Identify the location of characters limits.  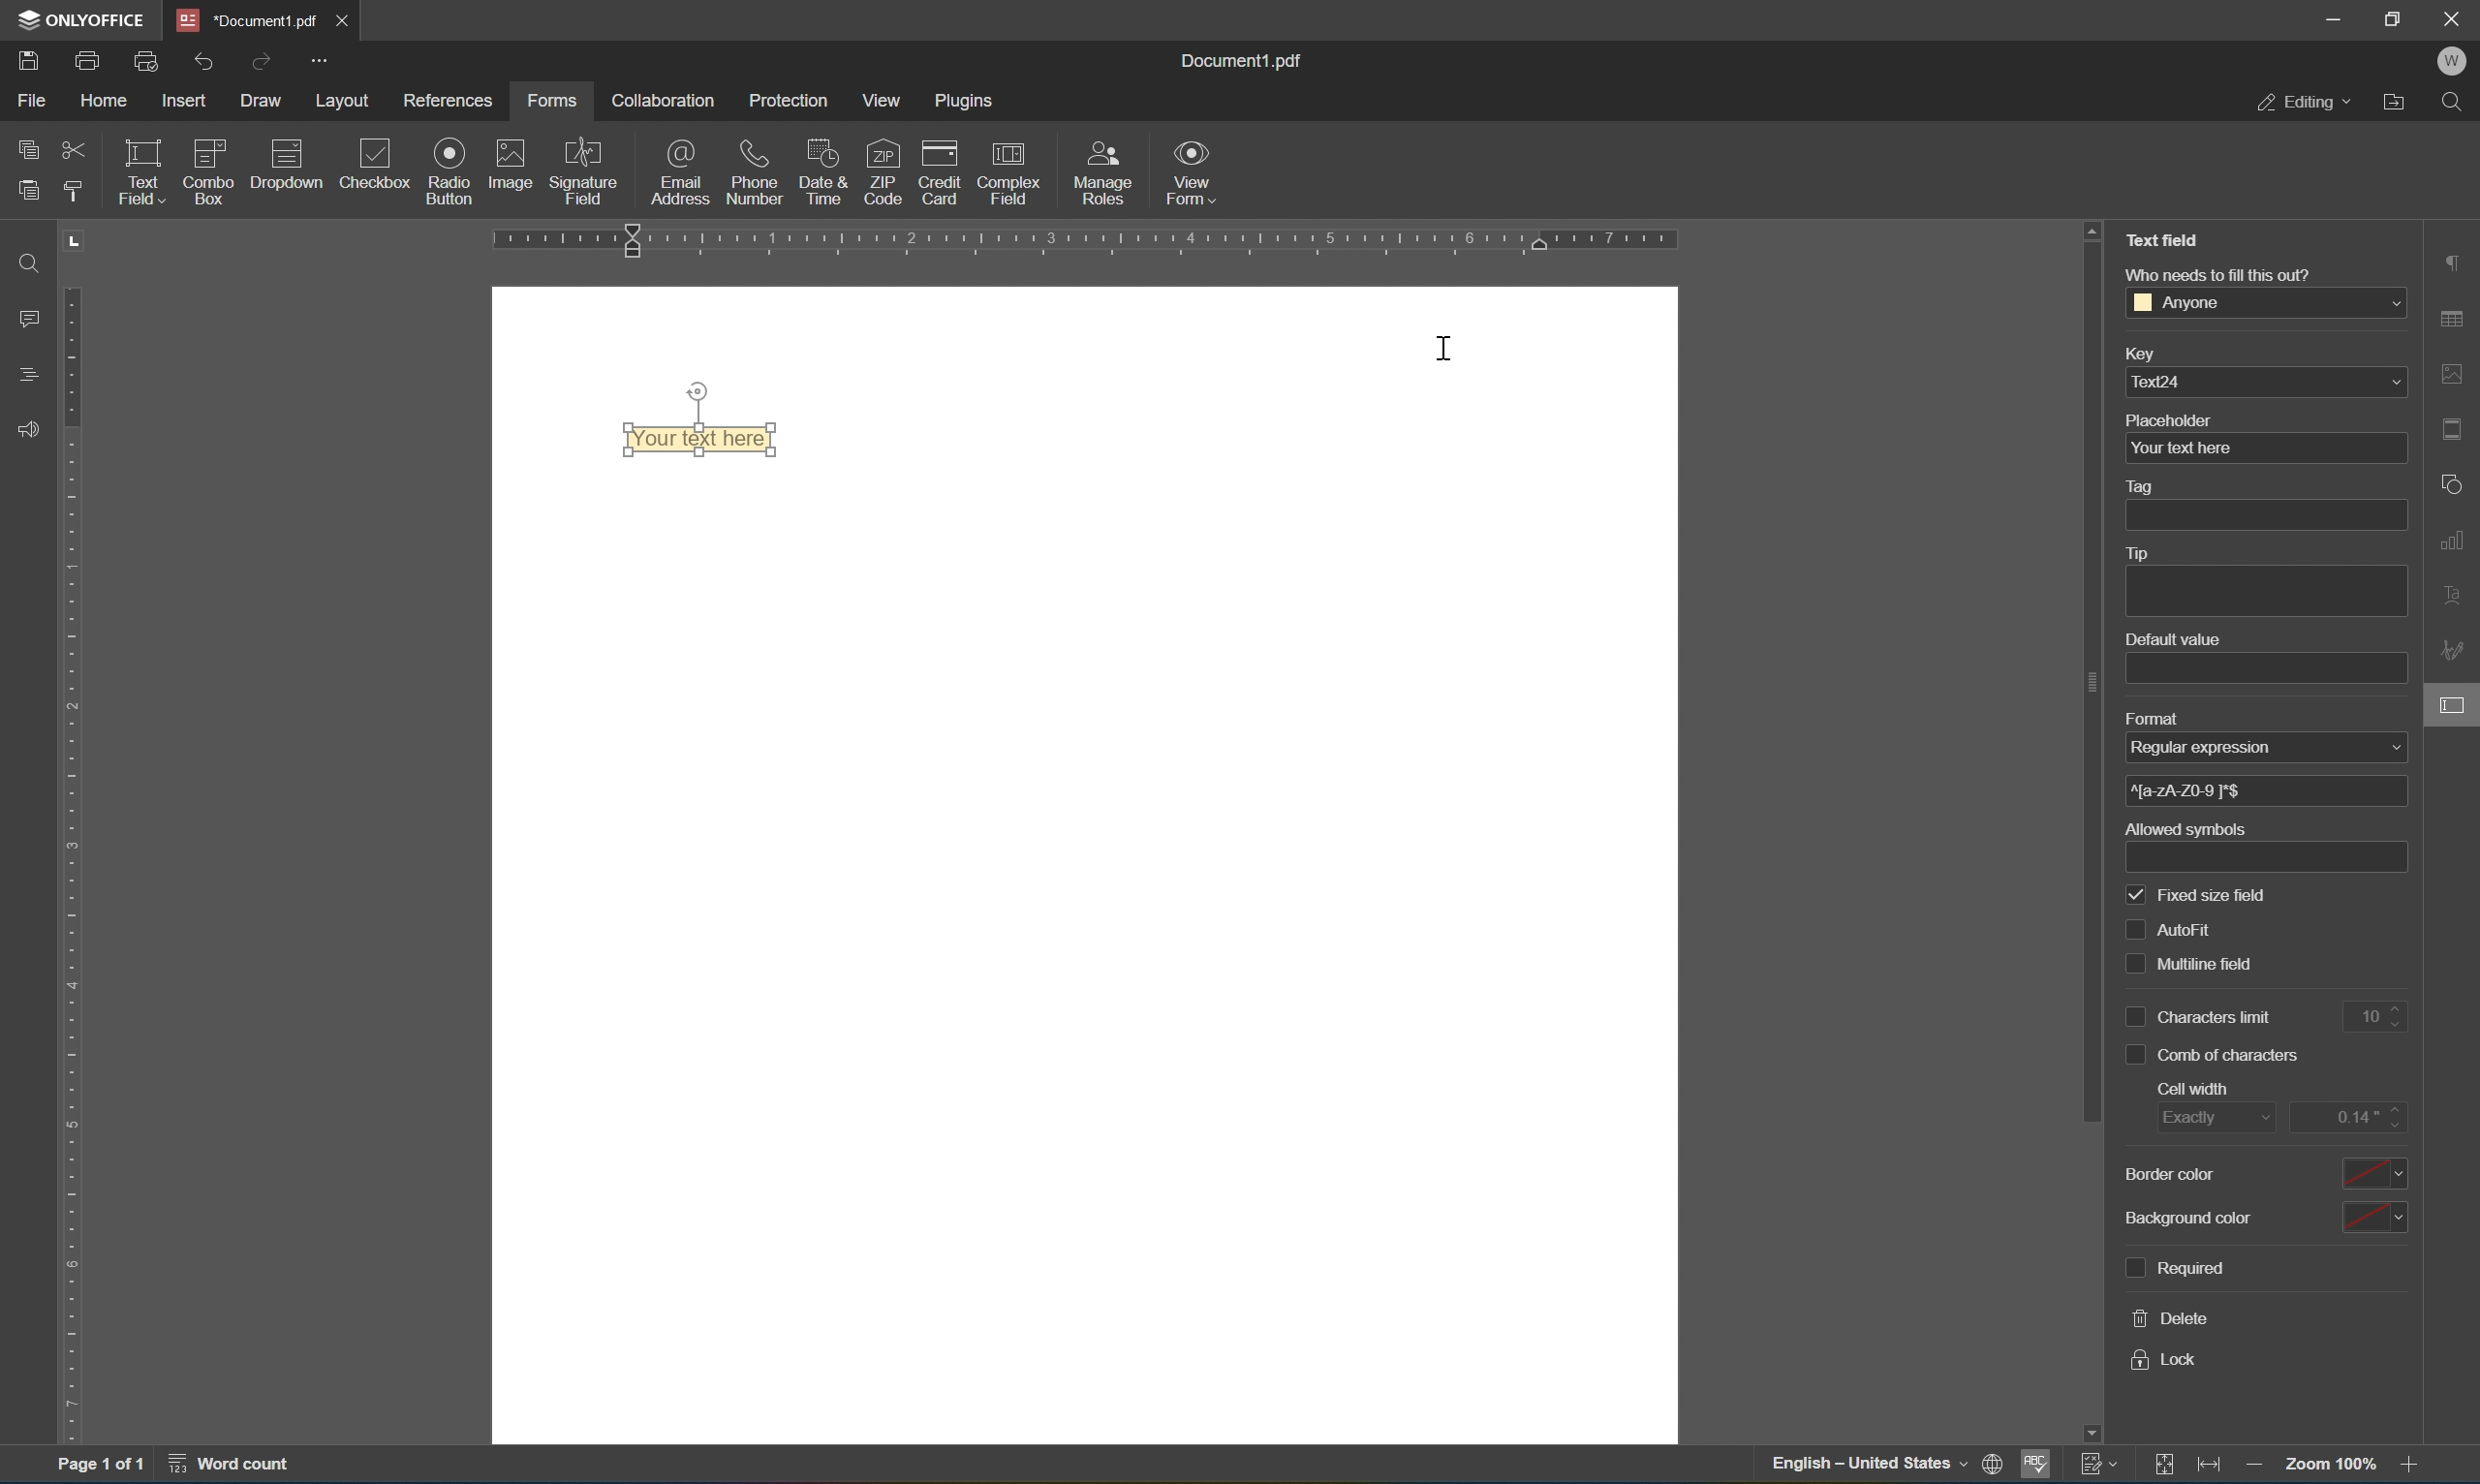
(2201, 1017).